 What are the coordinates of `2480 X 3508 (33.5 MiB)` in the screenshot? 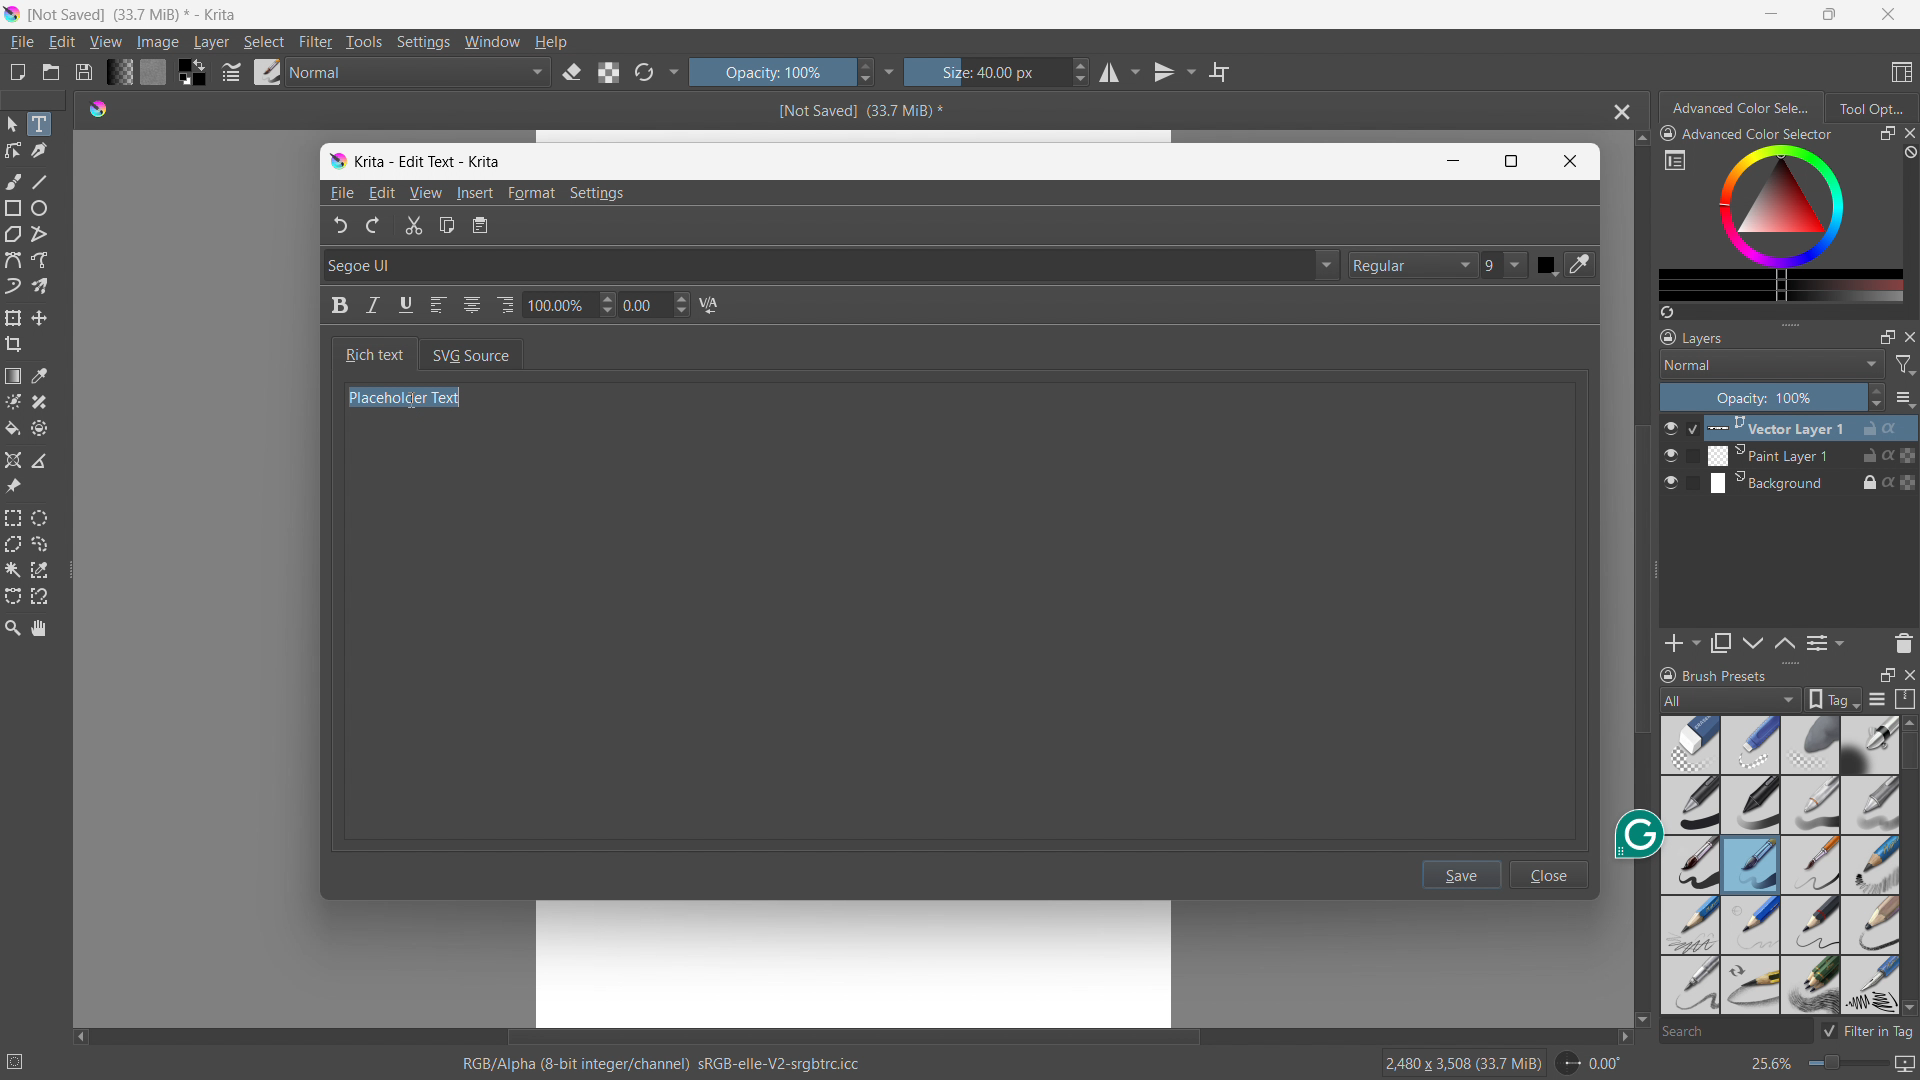 It's located at (1462, 1062).